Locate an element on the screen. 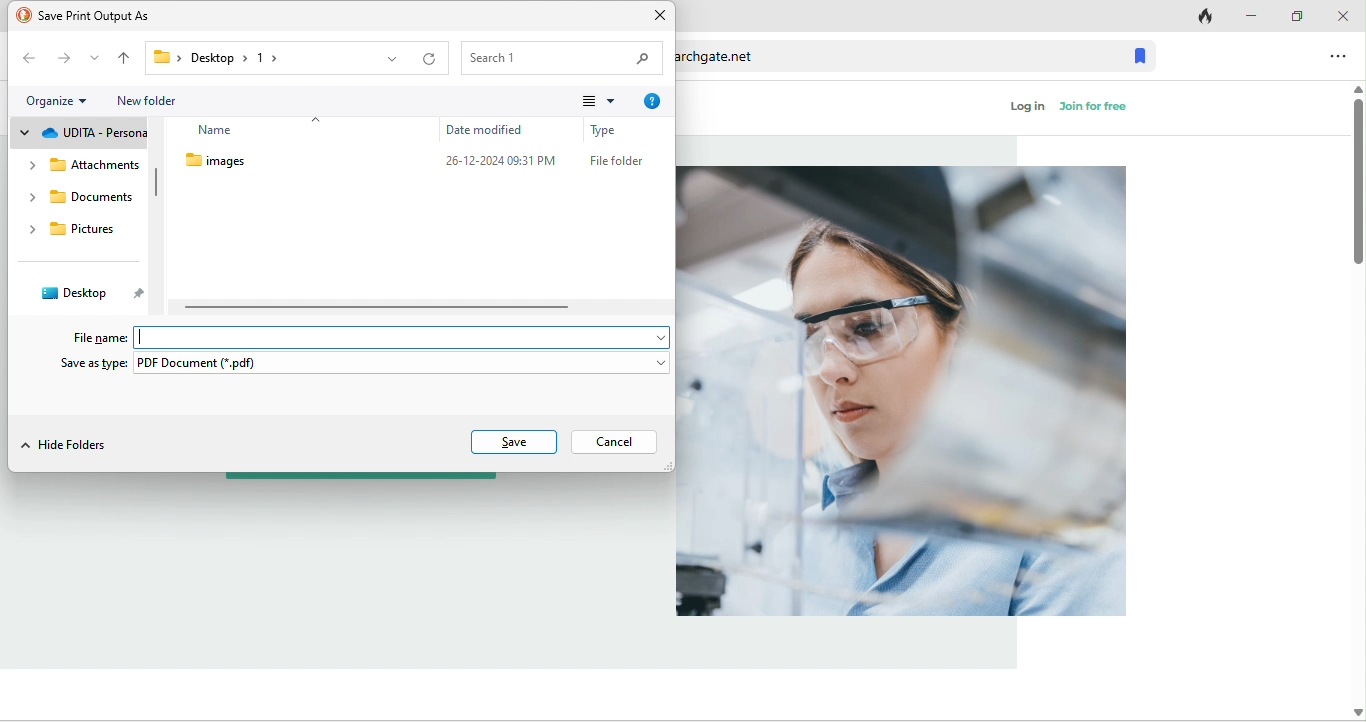 The height and width of the screenshot is (722, 1366). help is located at coordinates (650, 101).